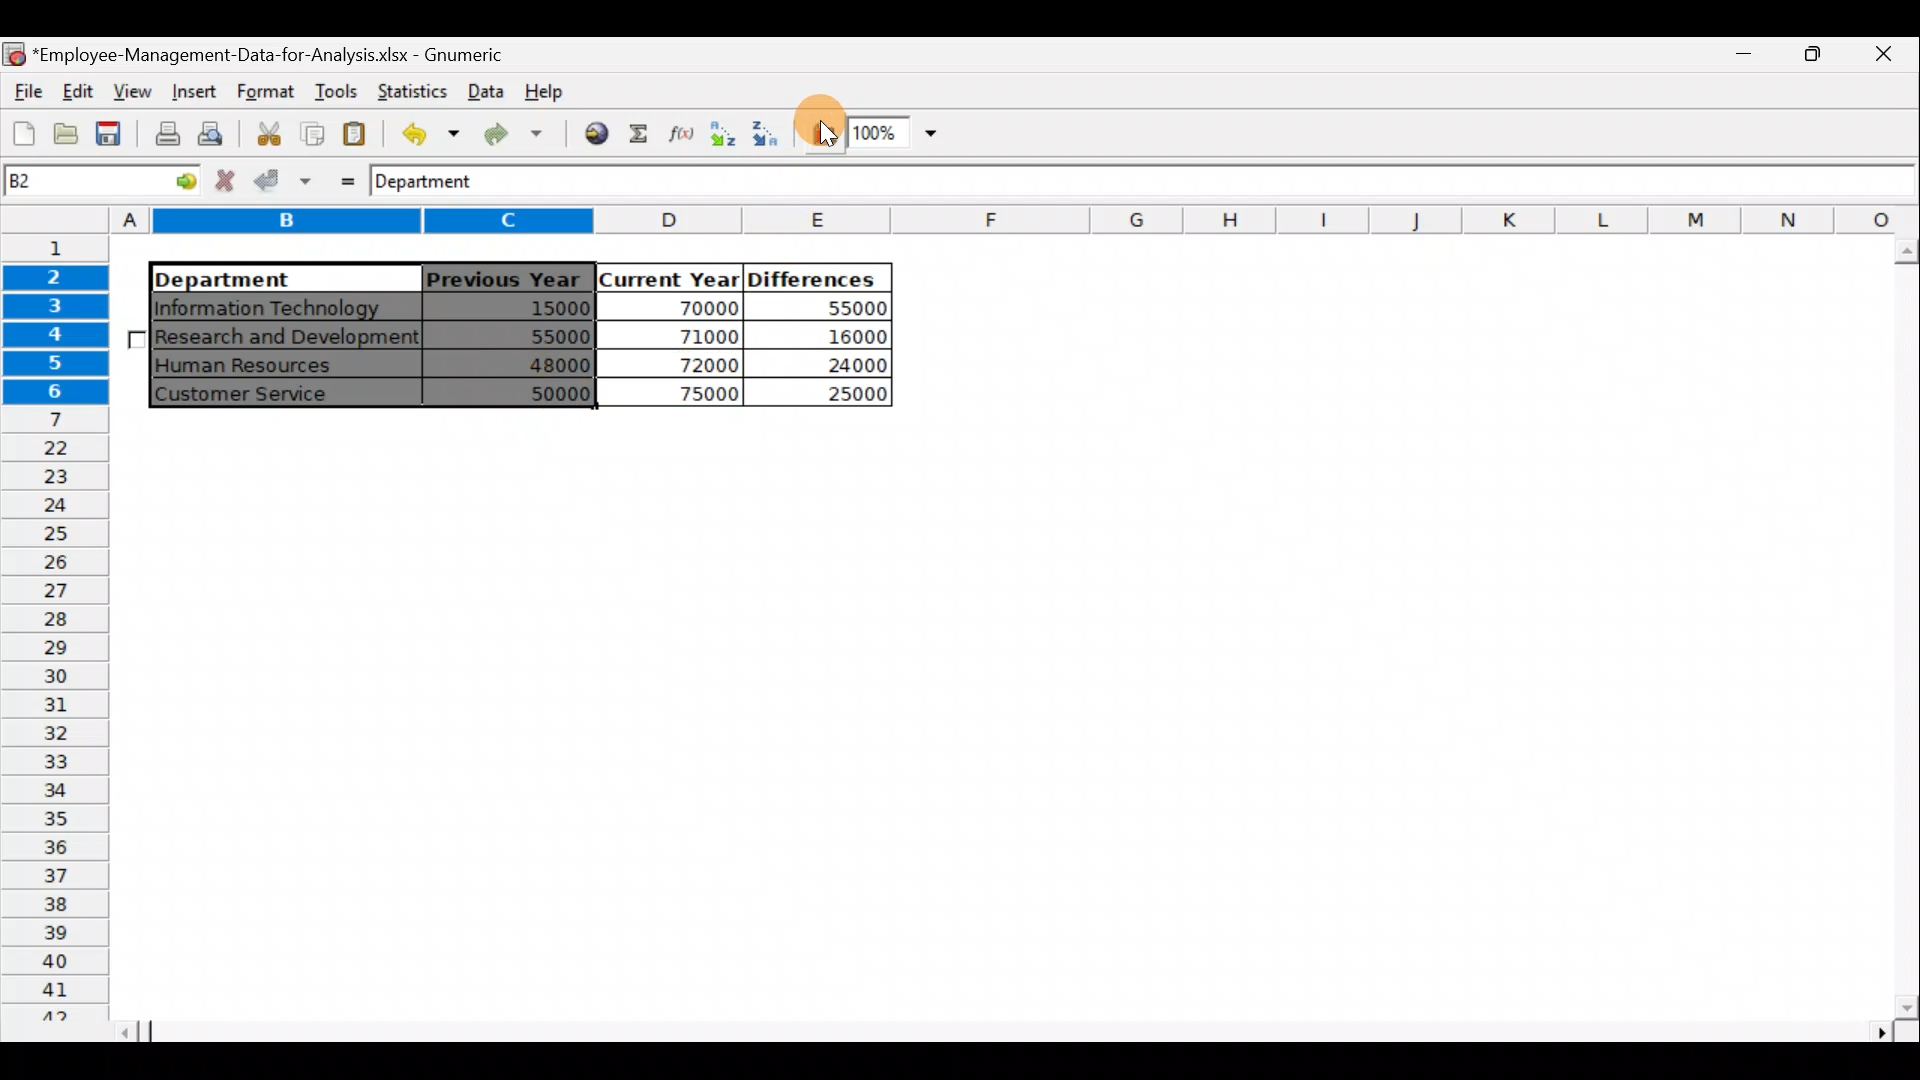 This screenshot has width=1920, height=1080. Describe the element at coordinates (136, 89) in the screenshot. I see `View` at that location.